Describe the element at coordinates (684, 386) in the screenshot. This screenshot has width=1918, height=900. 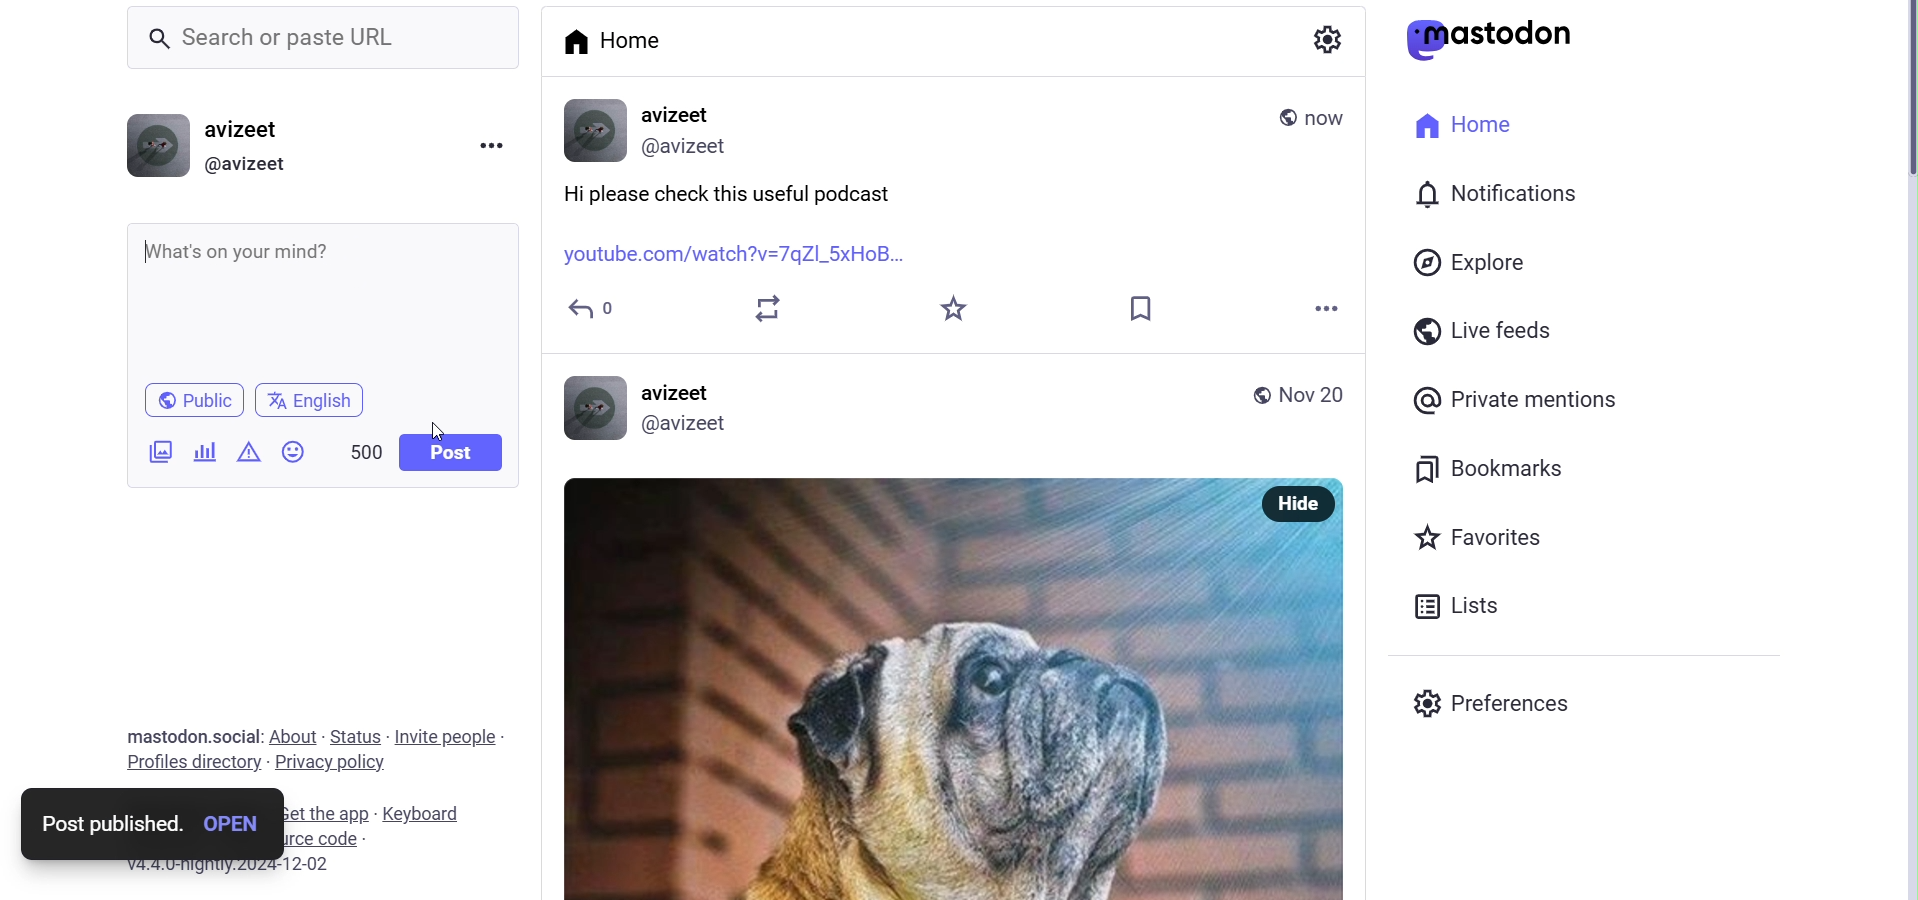
I see `avizeet` at that location.